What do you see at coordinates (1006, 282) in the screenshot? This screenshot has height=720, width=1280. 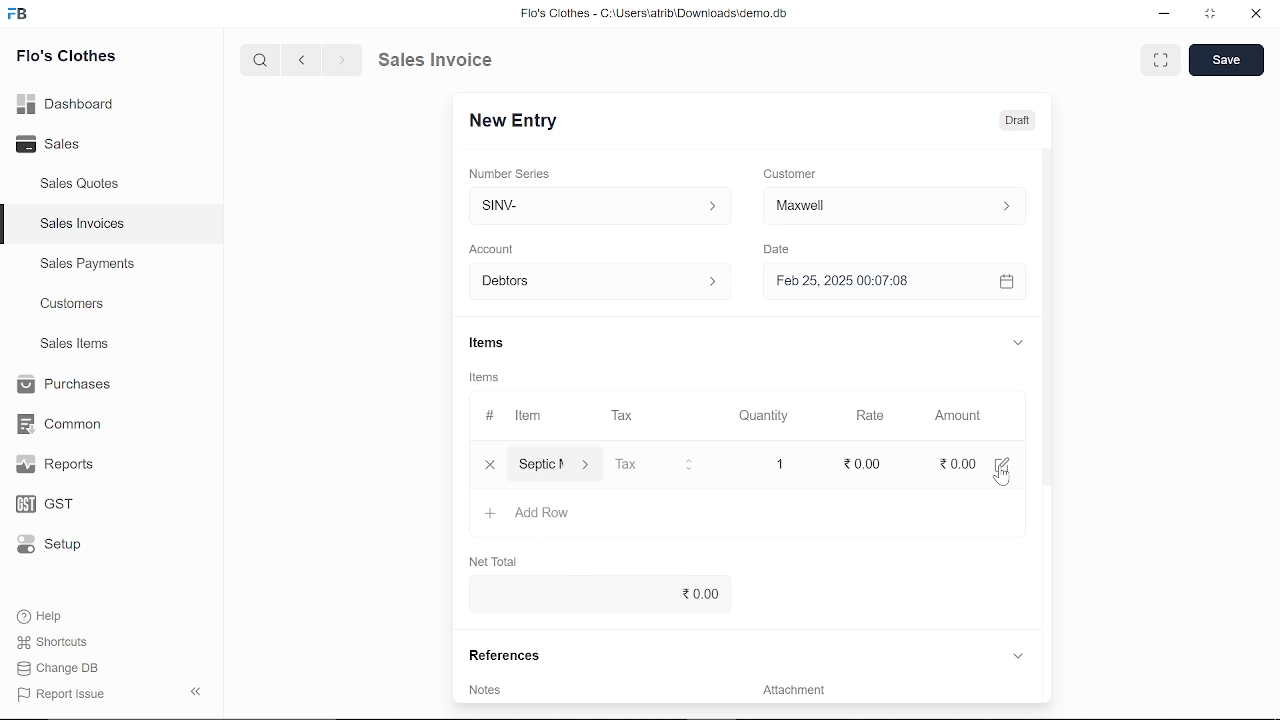 I see `open calender` at bounding box center [1006, 282].